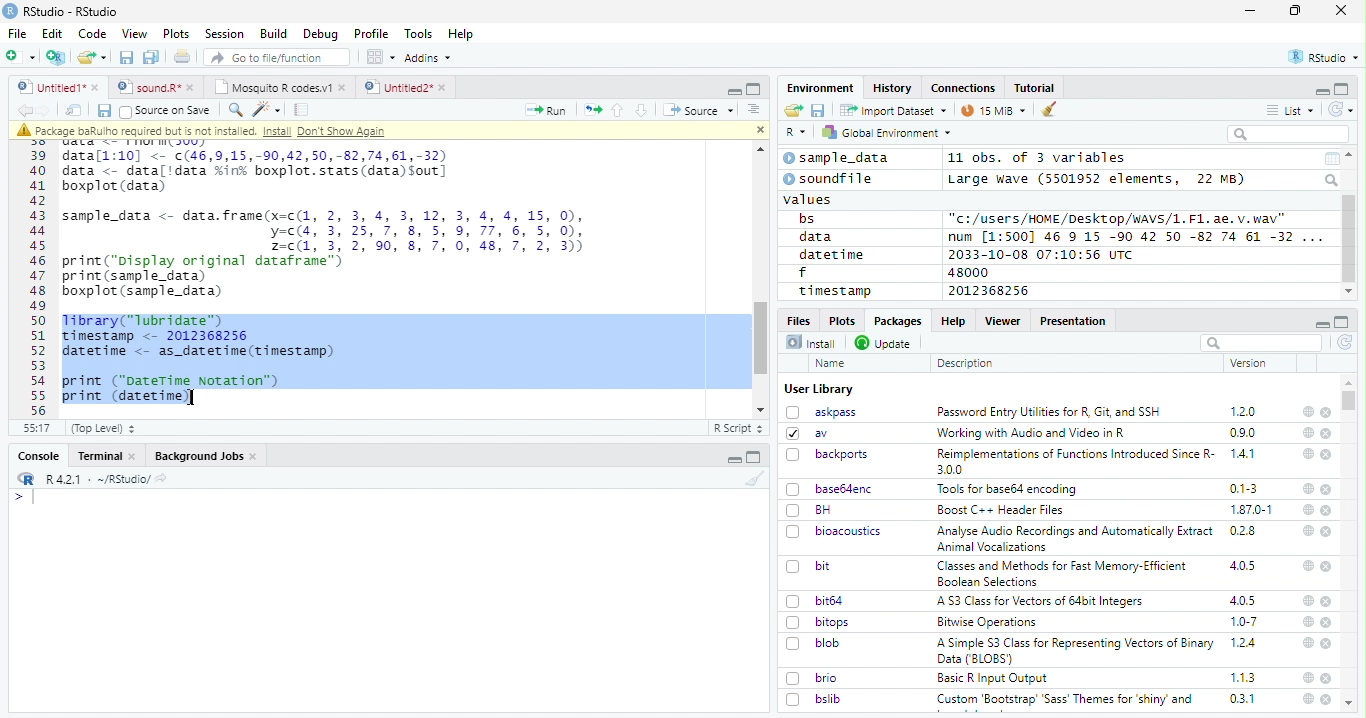 This screenshot has width=1366, height=718. What do you see at coordinates (1307, 411) in the screenshot?
I see `help` at bounding box center [1307, 411].